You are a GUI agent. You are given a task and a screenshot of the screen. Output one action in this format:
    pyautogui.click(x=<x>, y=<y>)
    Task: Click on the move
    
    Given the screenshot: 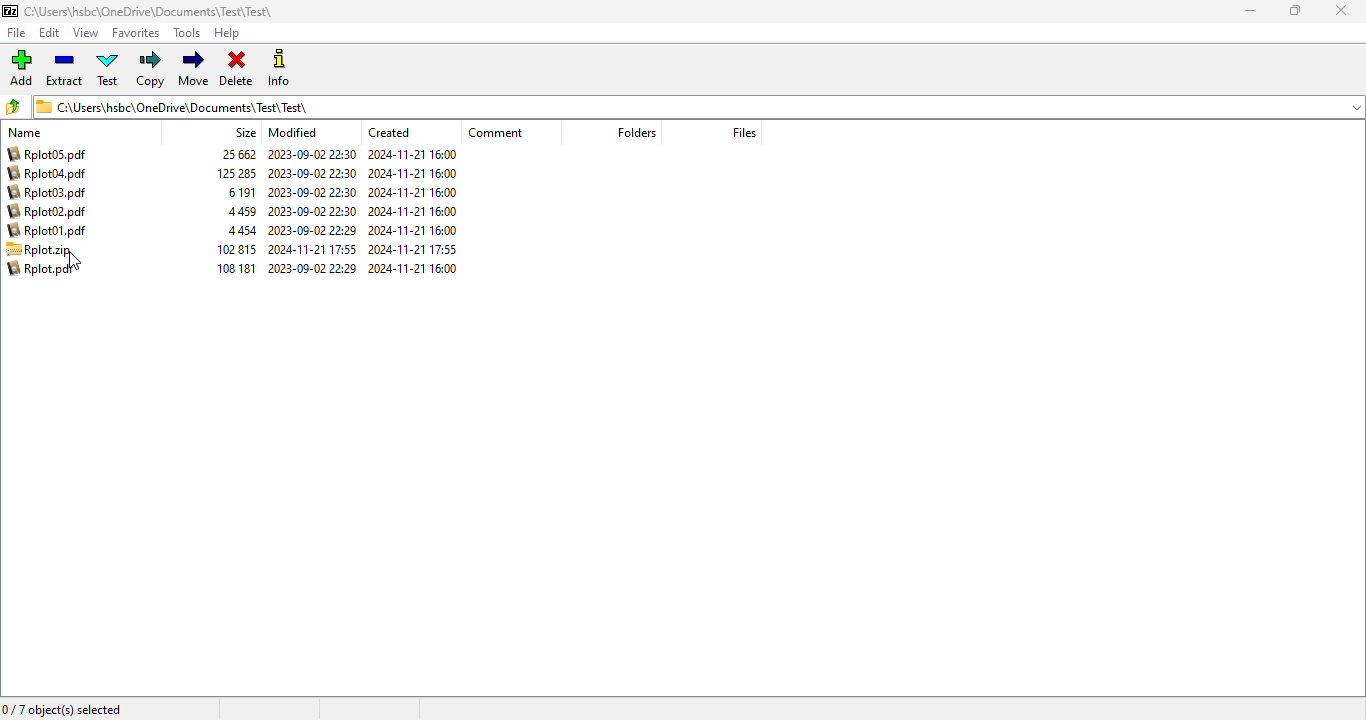 What is the action you would take?
    pyautogui.click(x=194, y=67)
    